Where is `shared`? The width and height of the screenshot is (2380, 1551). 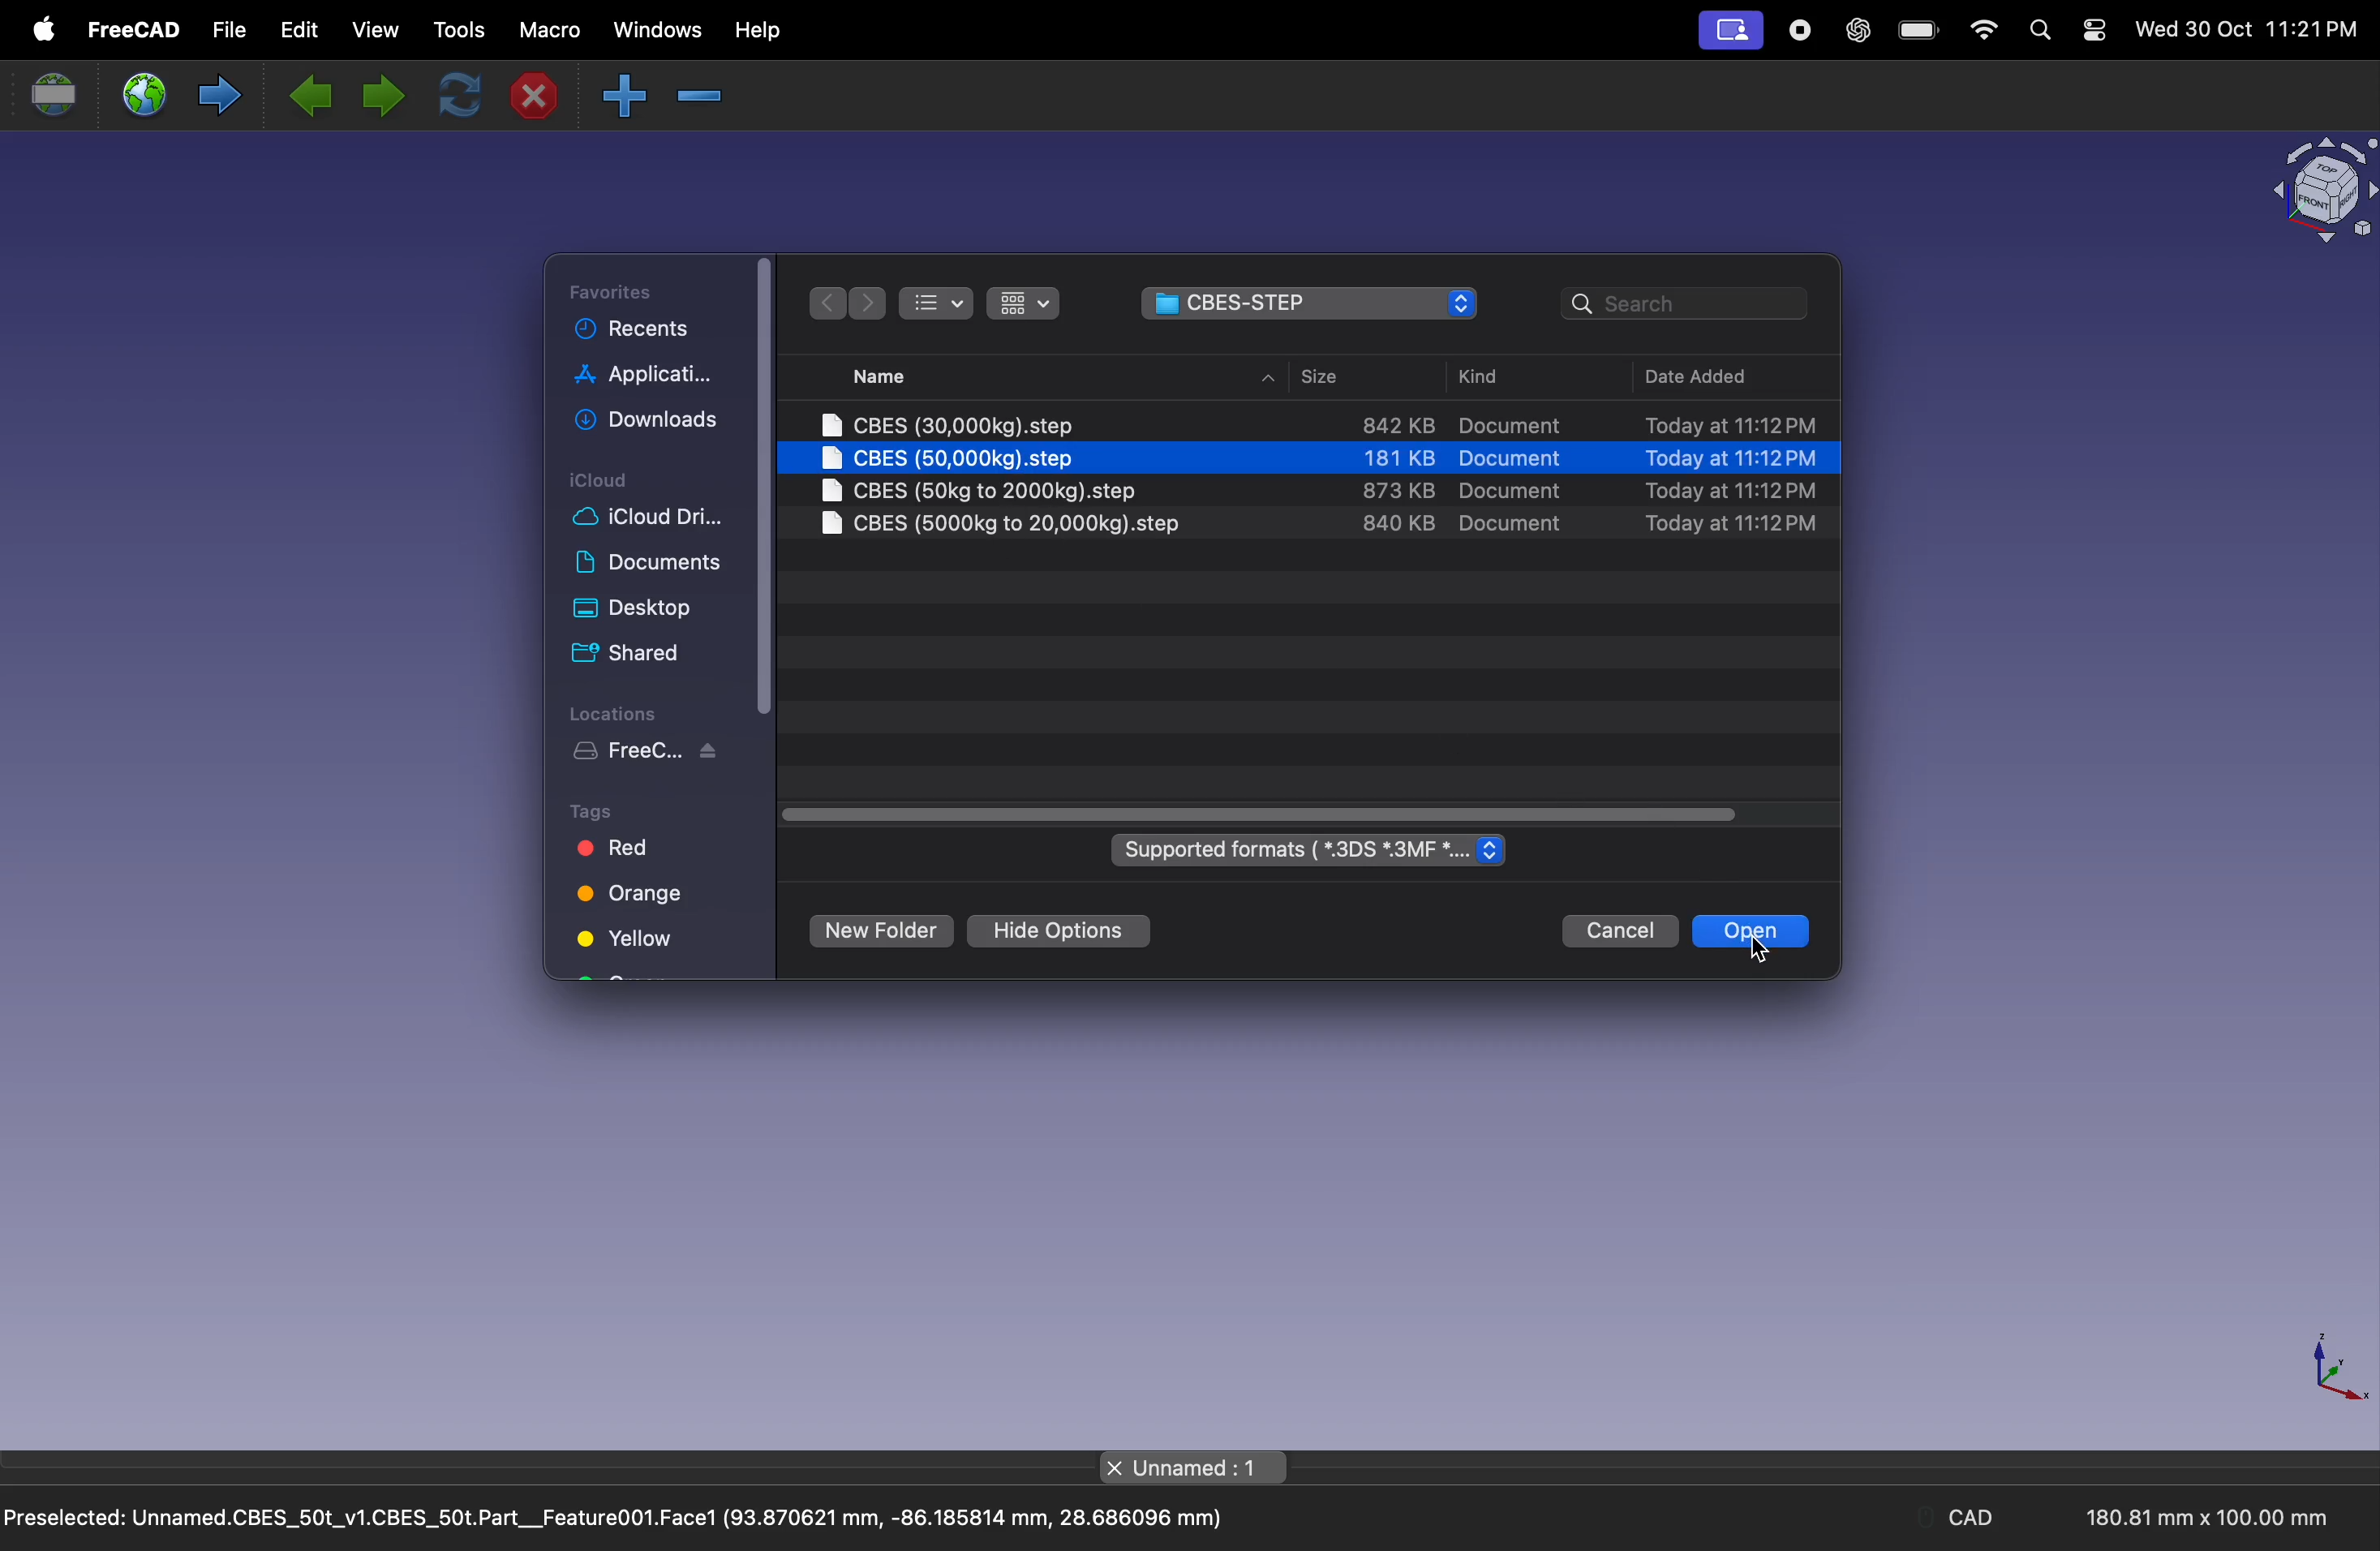 shared is located at coordinates (625, 651).